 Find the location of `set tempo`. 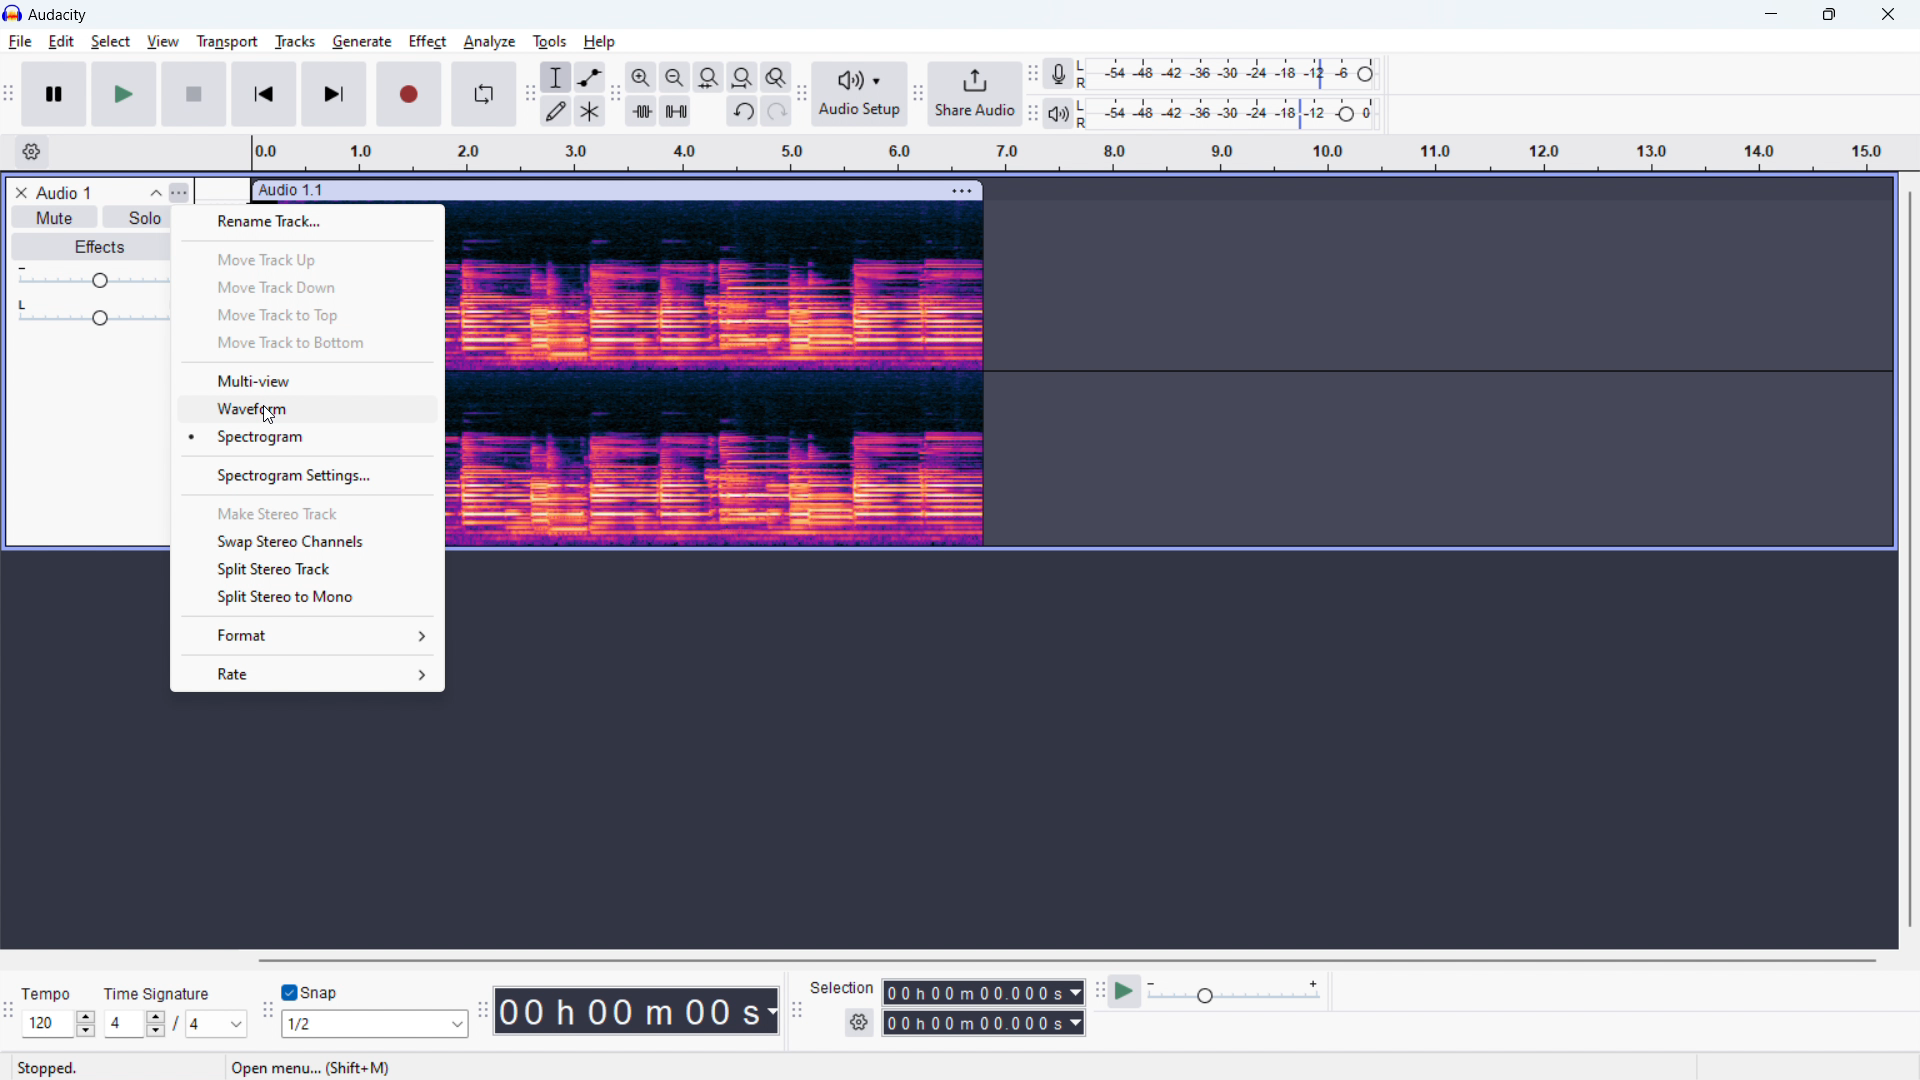

set tempo is located at coordinates (46, 1024).